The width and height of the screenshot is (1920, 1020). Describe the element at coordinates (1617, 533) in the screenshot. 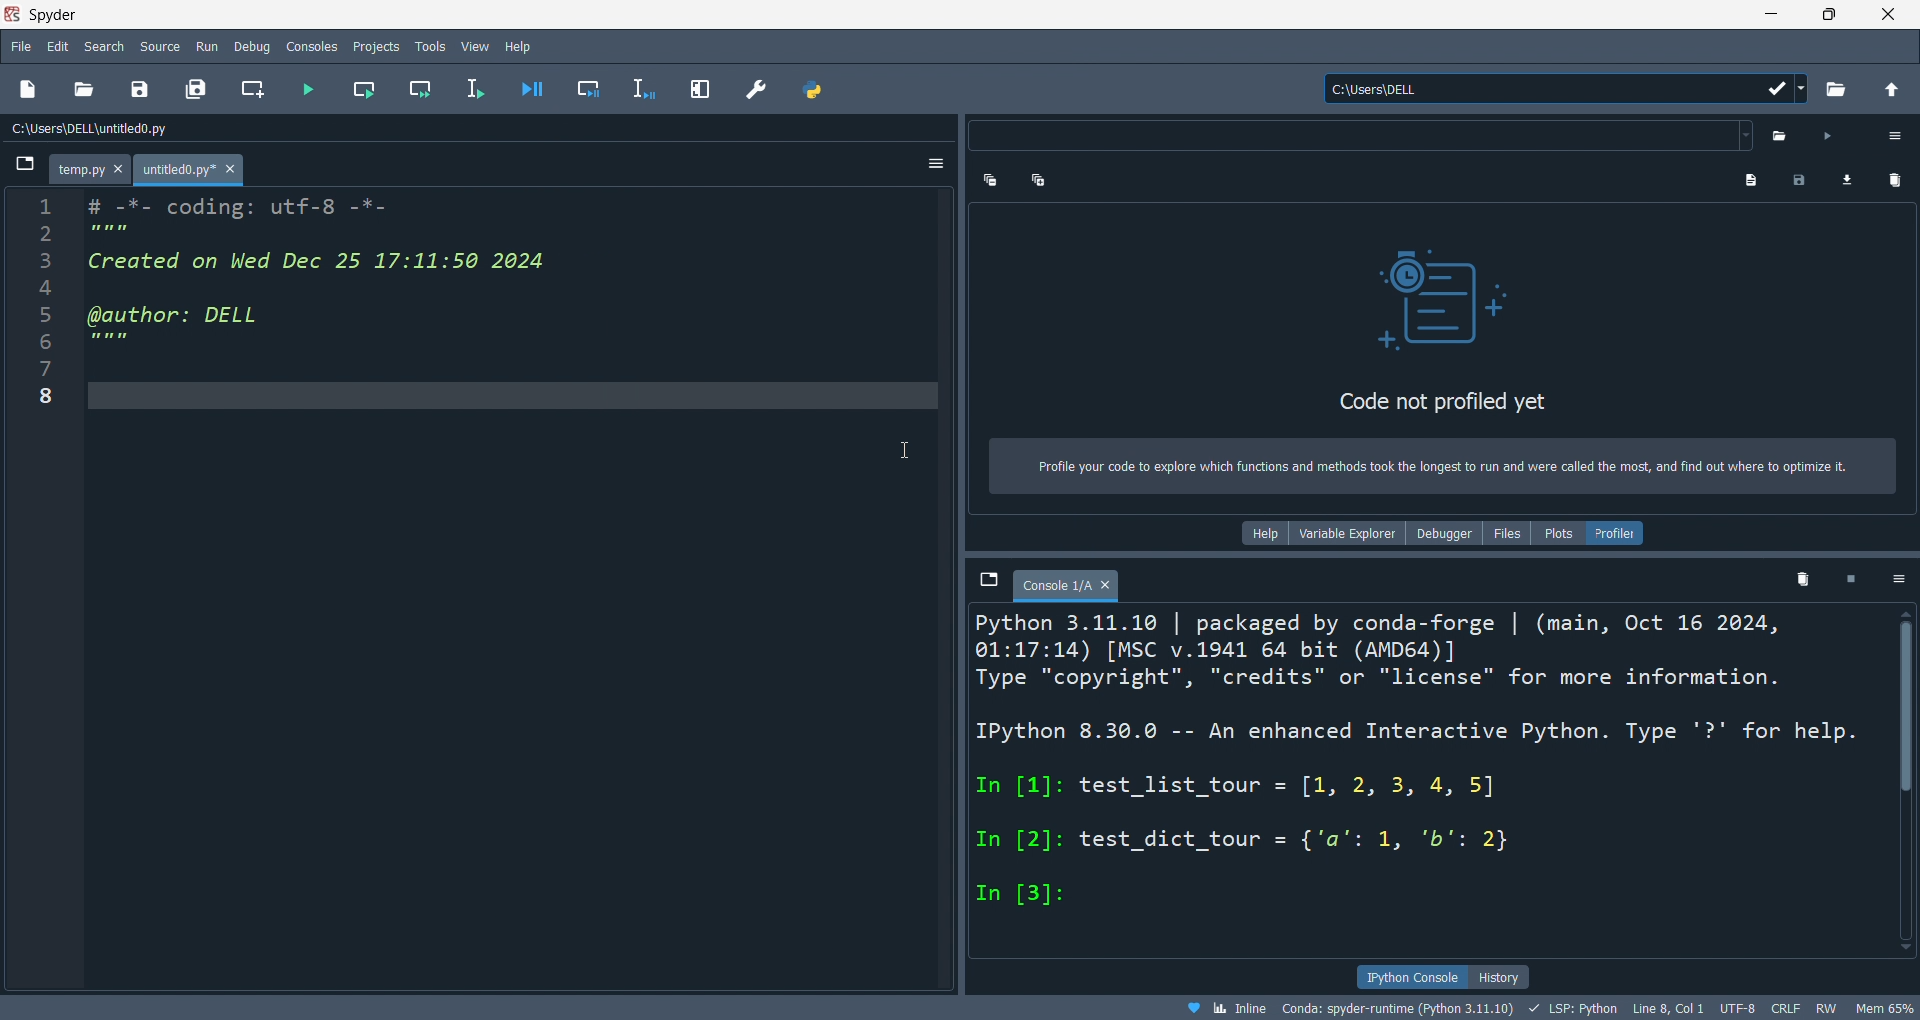

I see `profile` at that location.